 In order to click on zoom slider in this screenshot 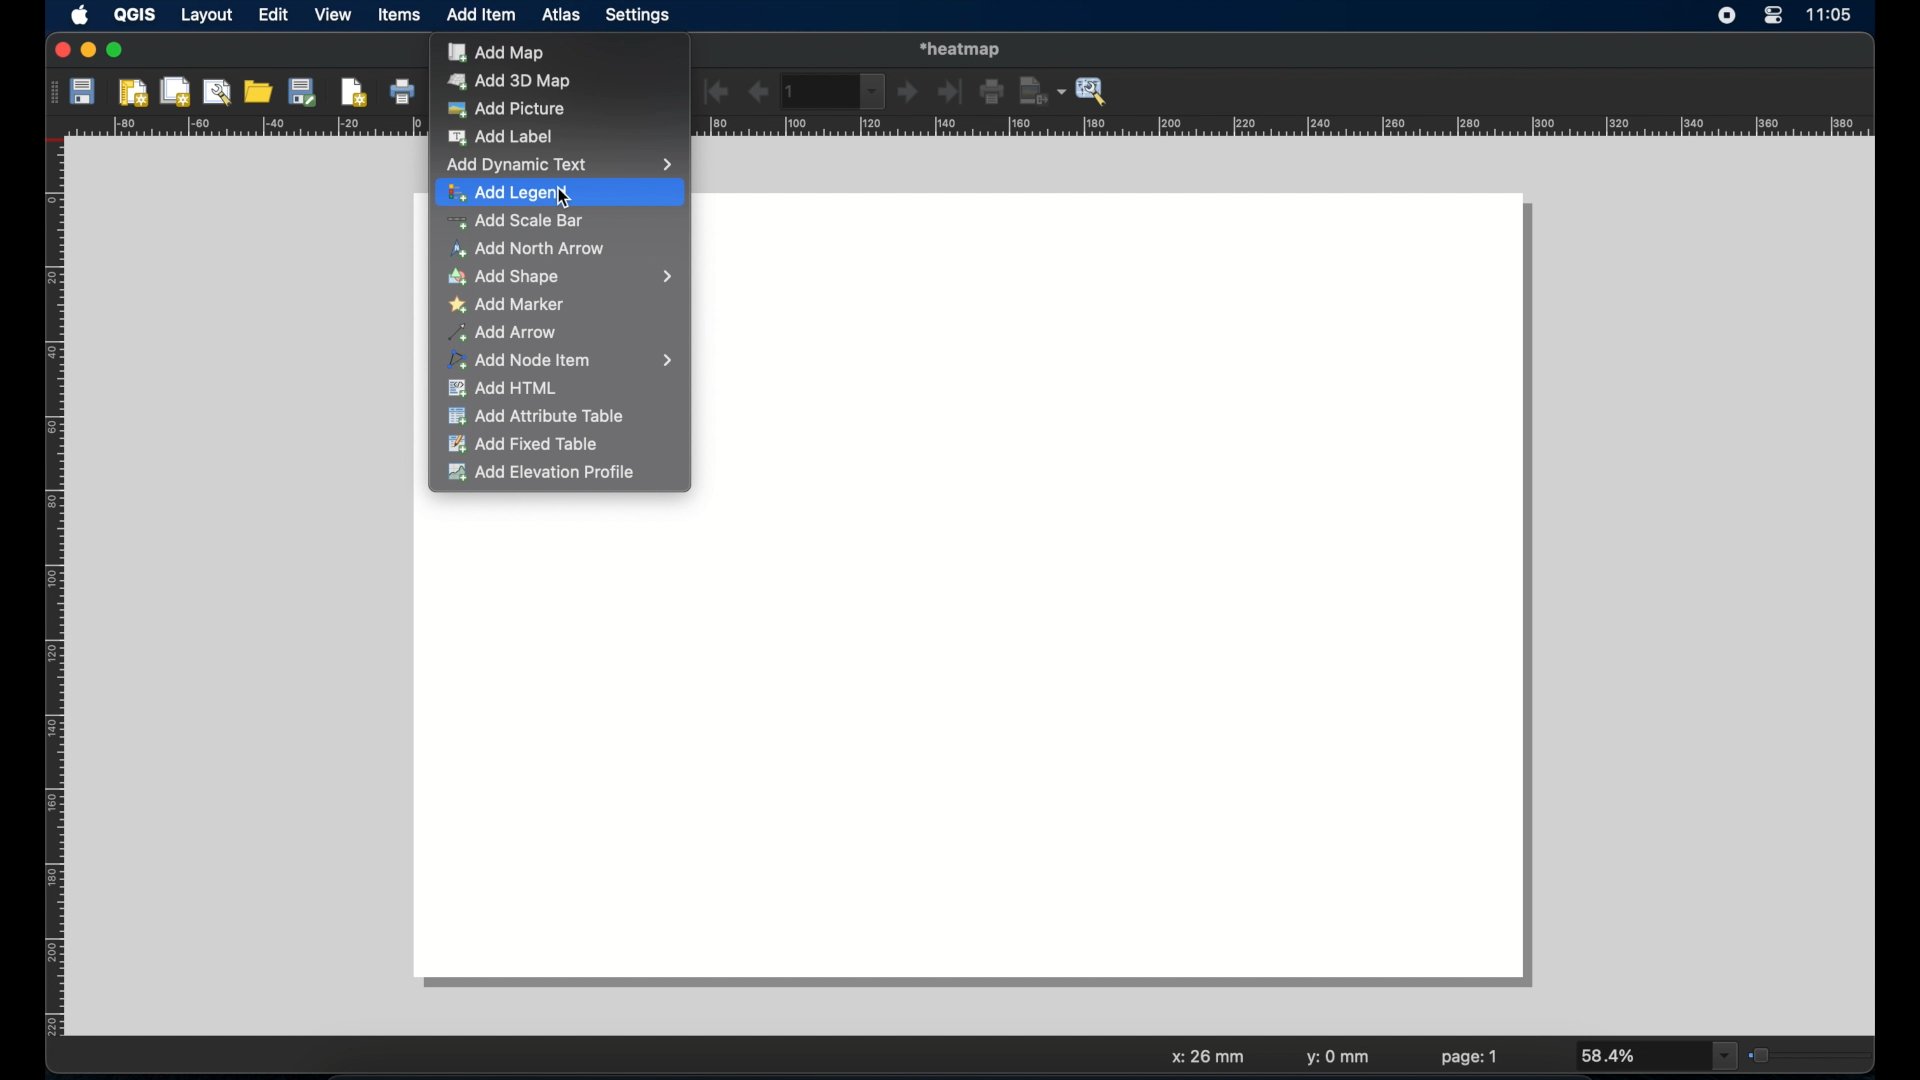, I will do `click(1809, 1053)`.